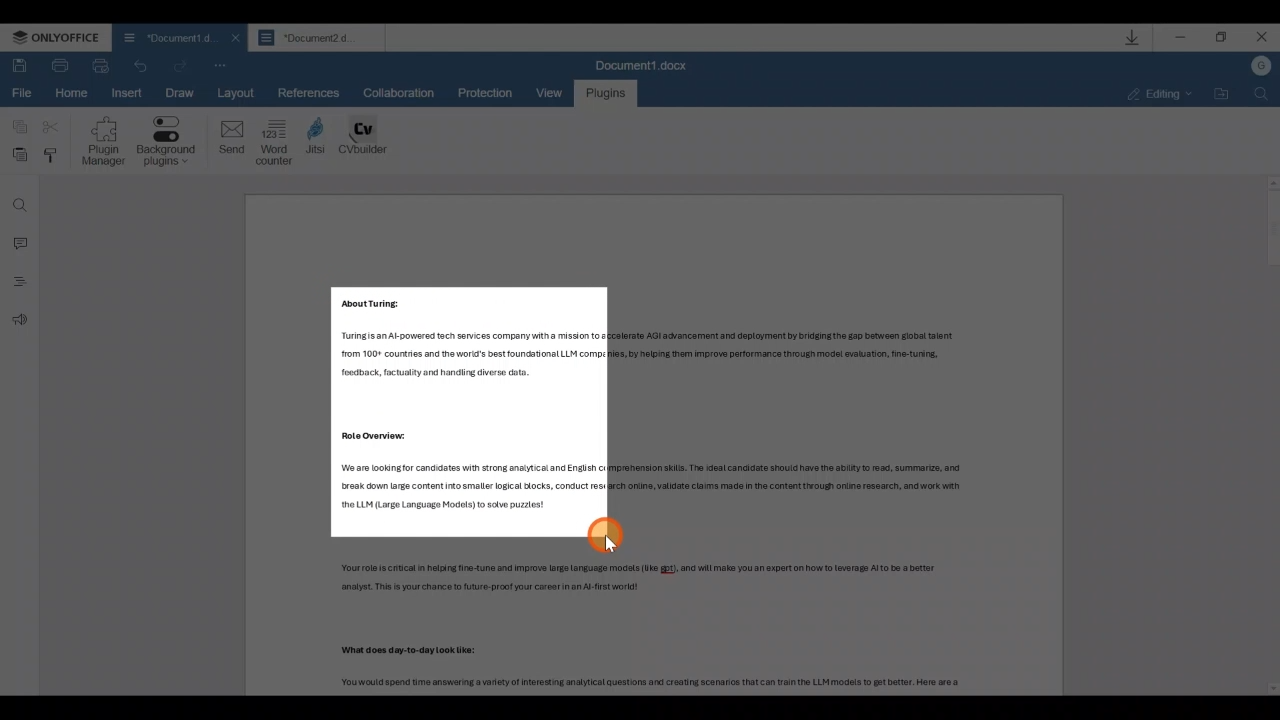  Describe the element at coordinates (318, 40) in the screenshot. I see `Document2 d...` at that location.